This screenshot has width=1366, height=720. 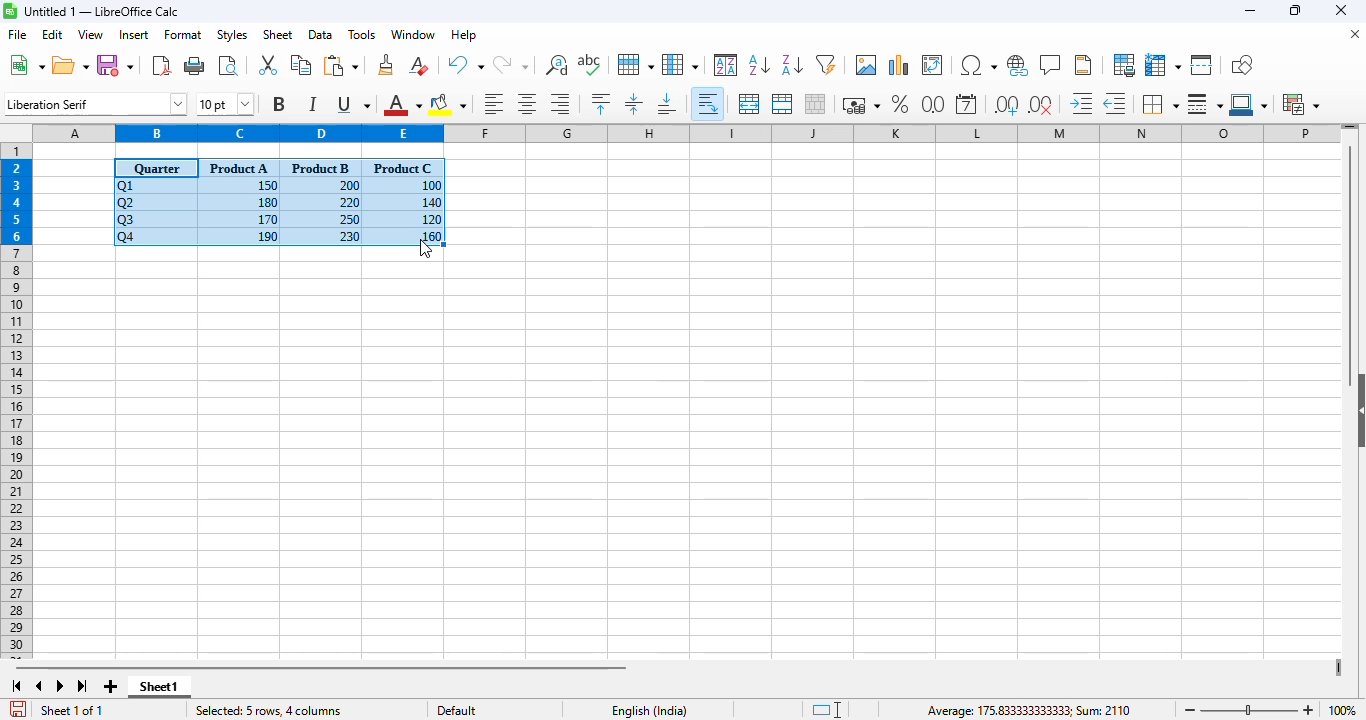 What do you see at coordinates (301, 65) in the screenshot?
I see `copy` at bounding box center [301, 65].